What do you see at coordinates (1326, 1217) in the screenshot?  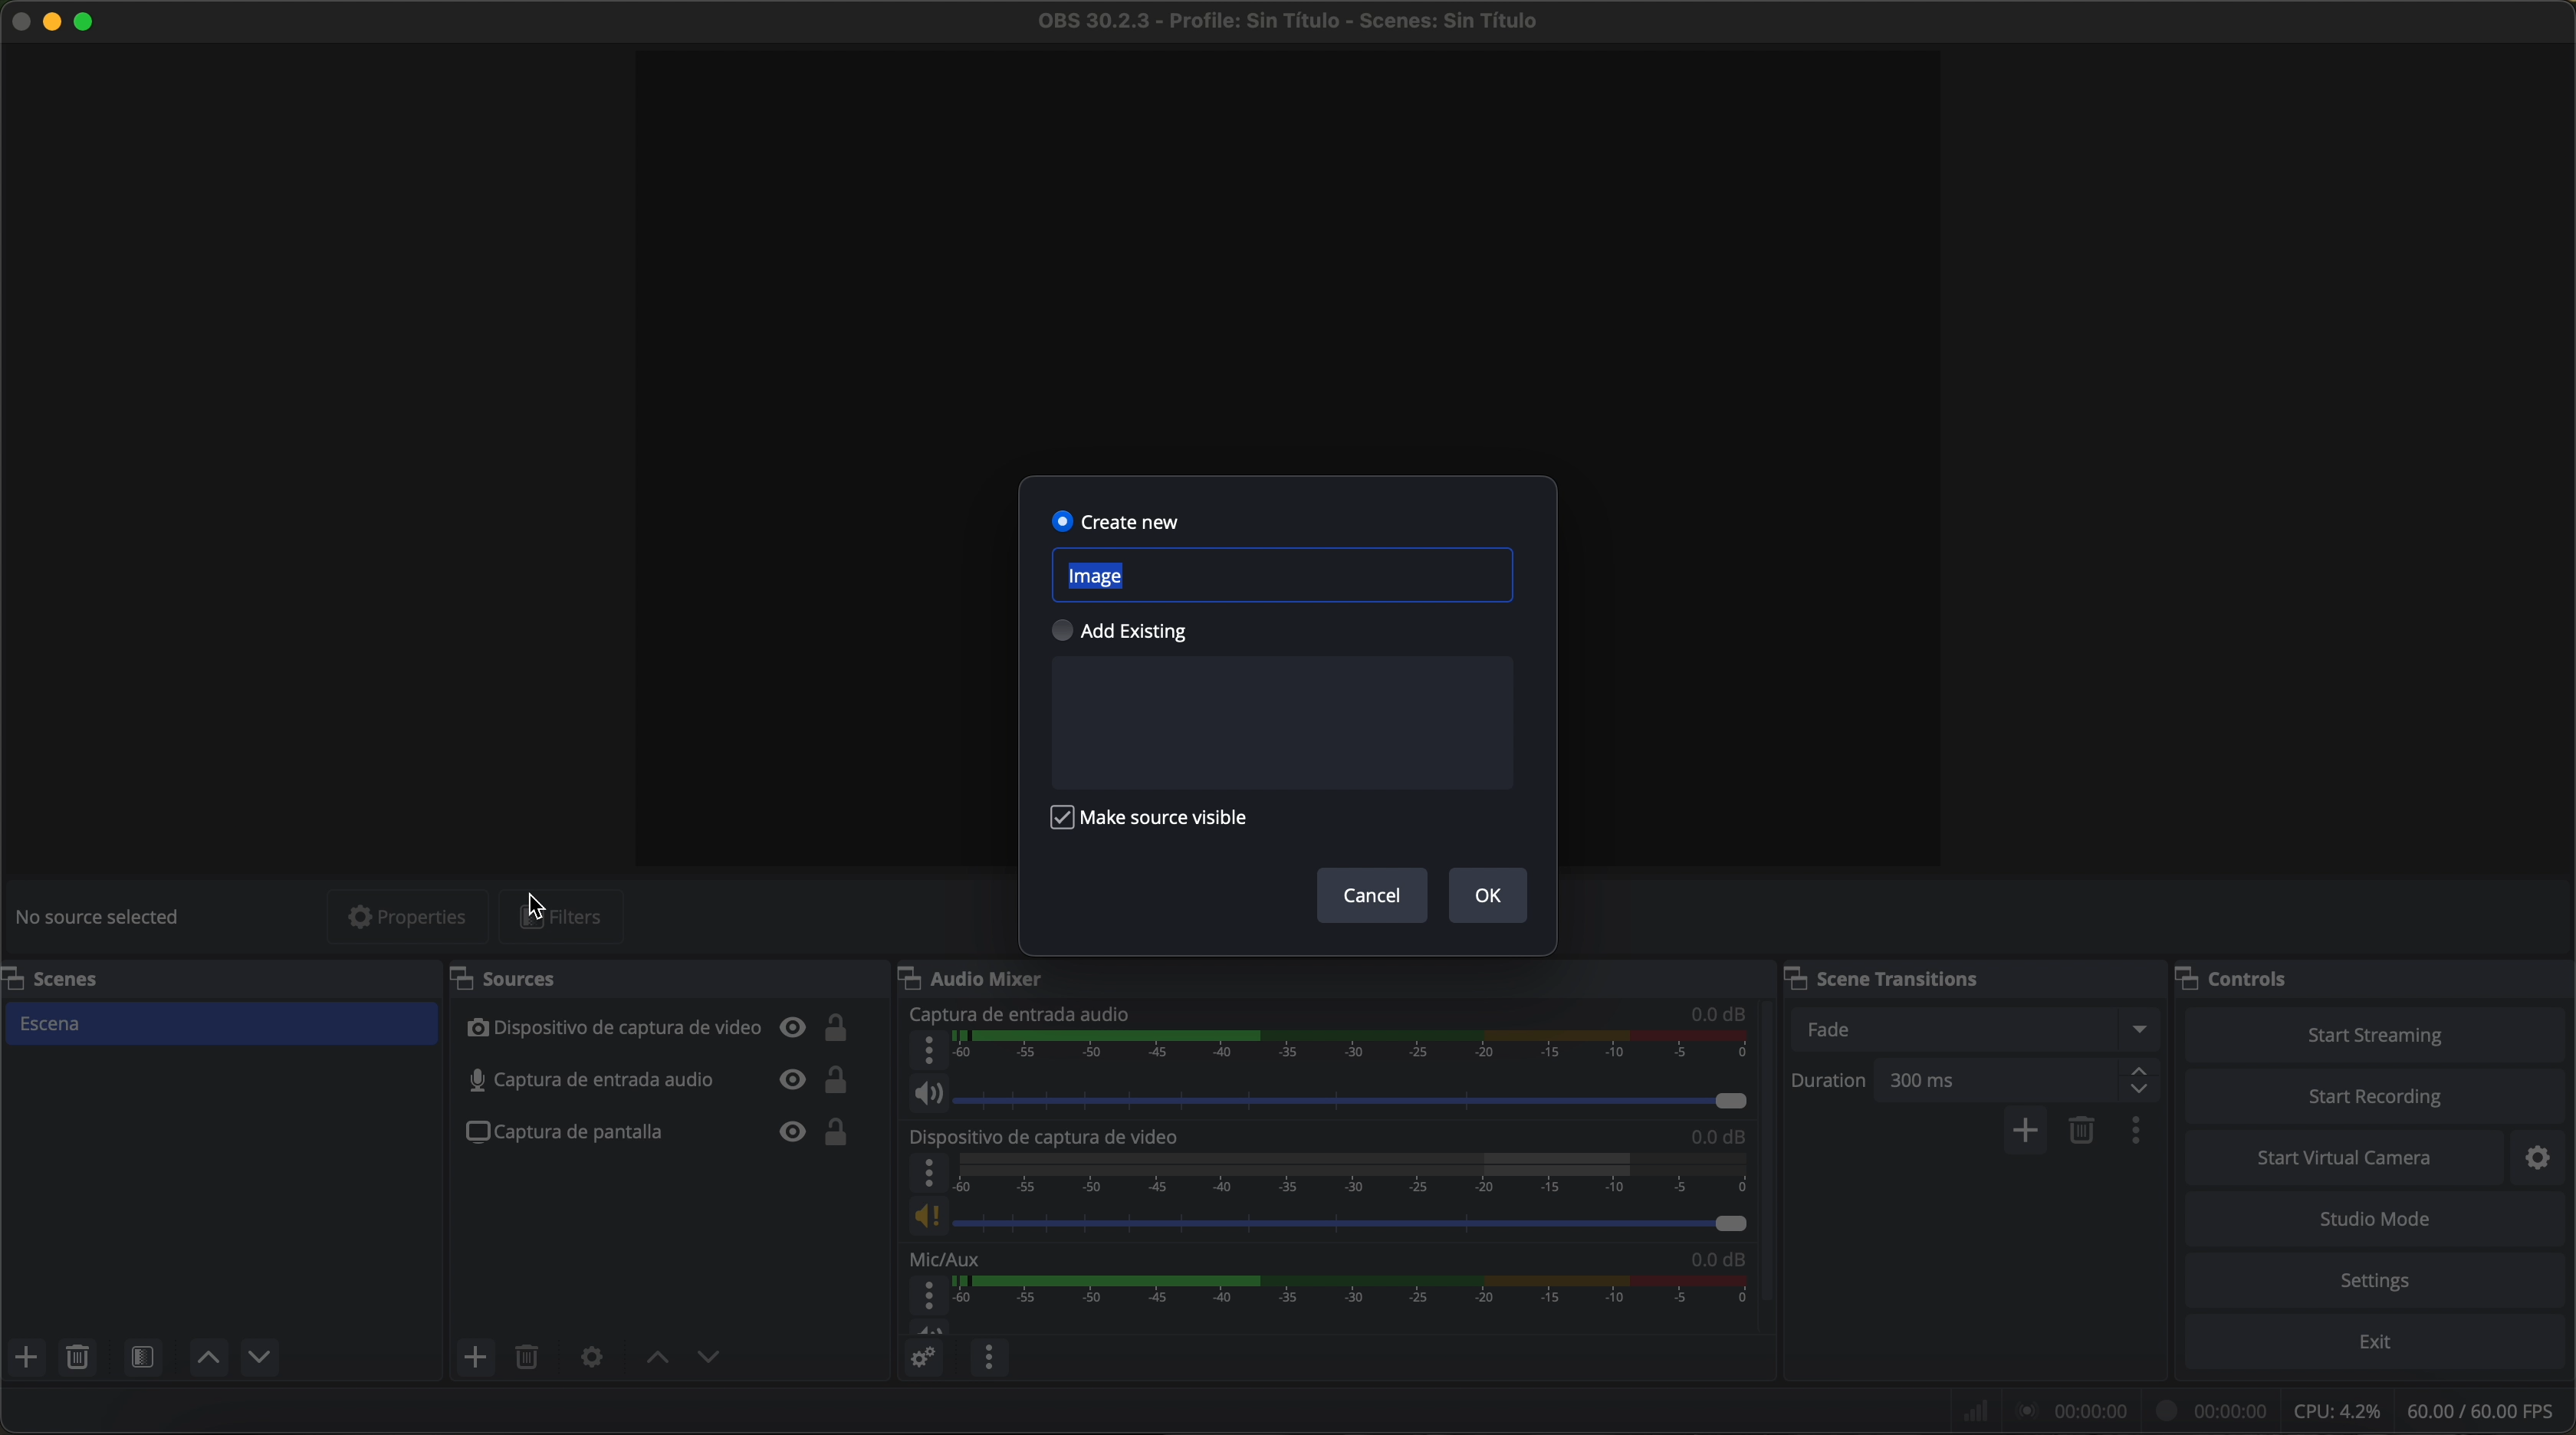 I see `vol` at bounding box center [1326, 1217].